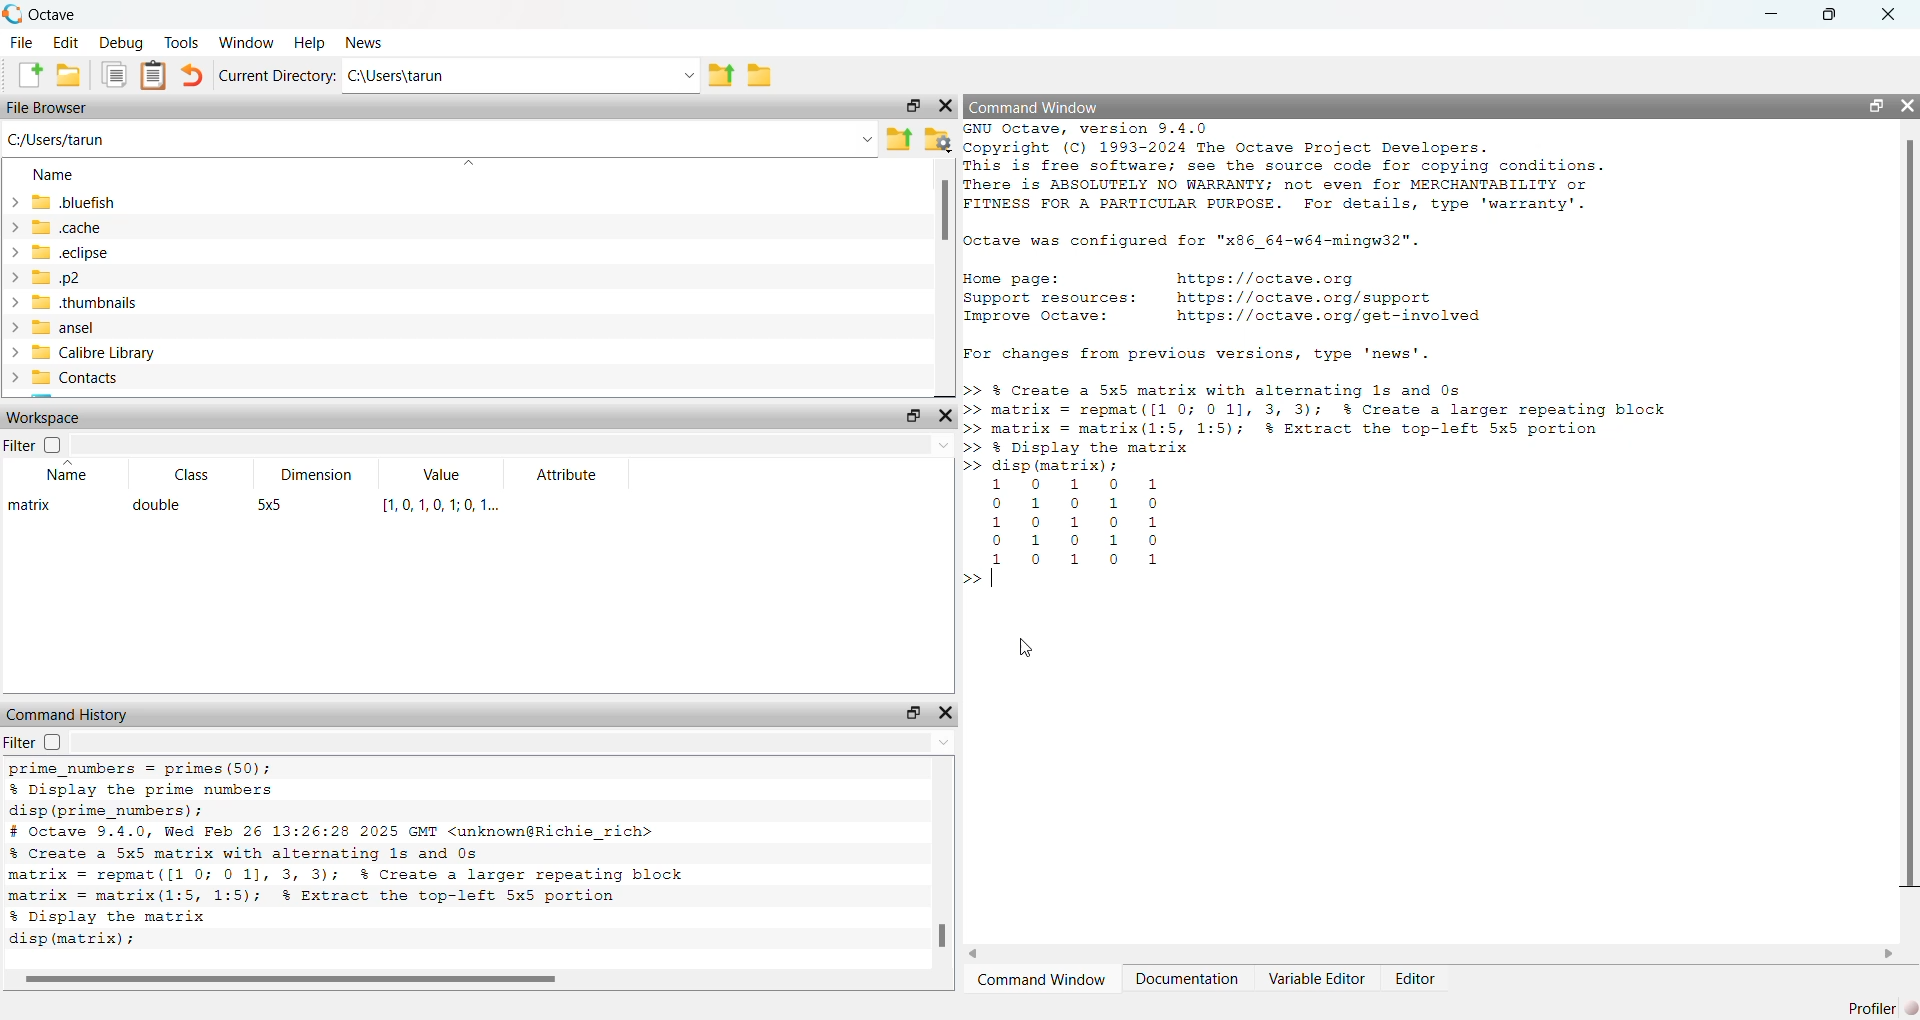 This screenshot has width=1920, height=1020. Describe the element at coordinates (942, 935) in the screenshot. I see `scroll bar` at that location.